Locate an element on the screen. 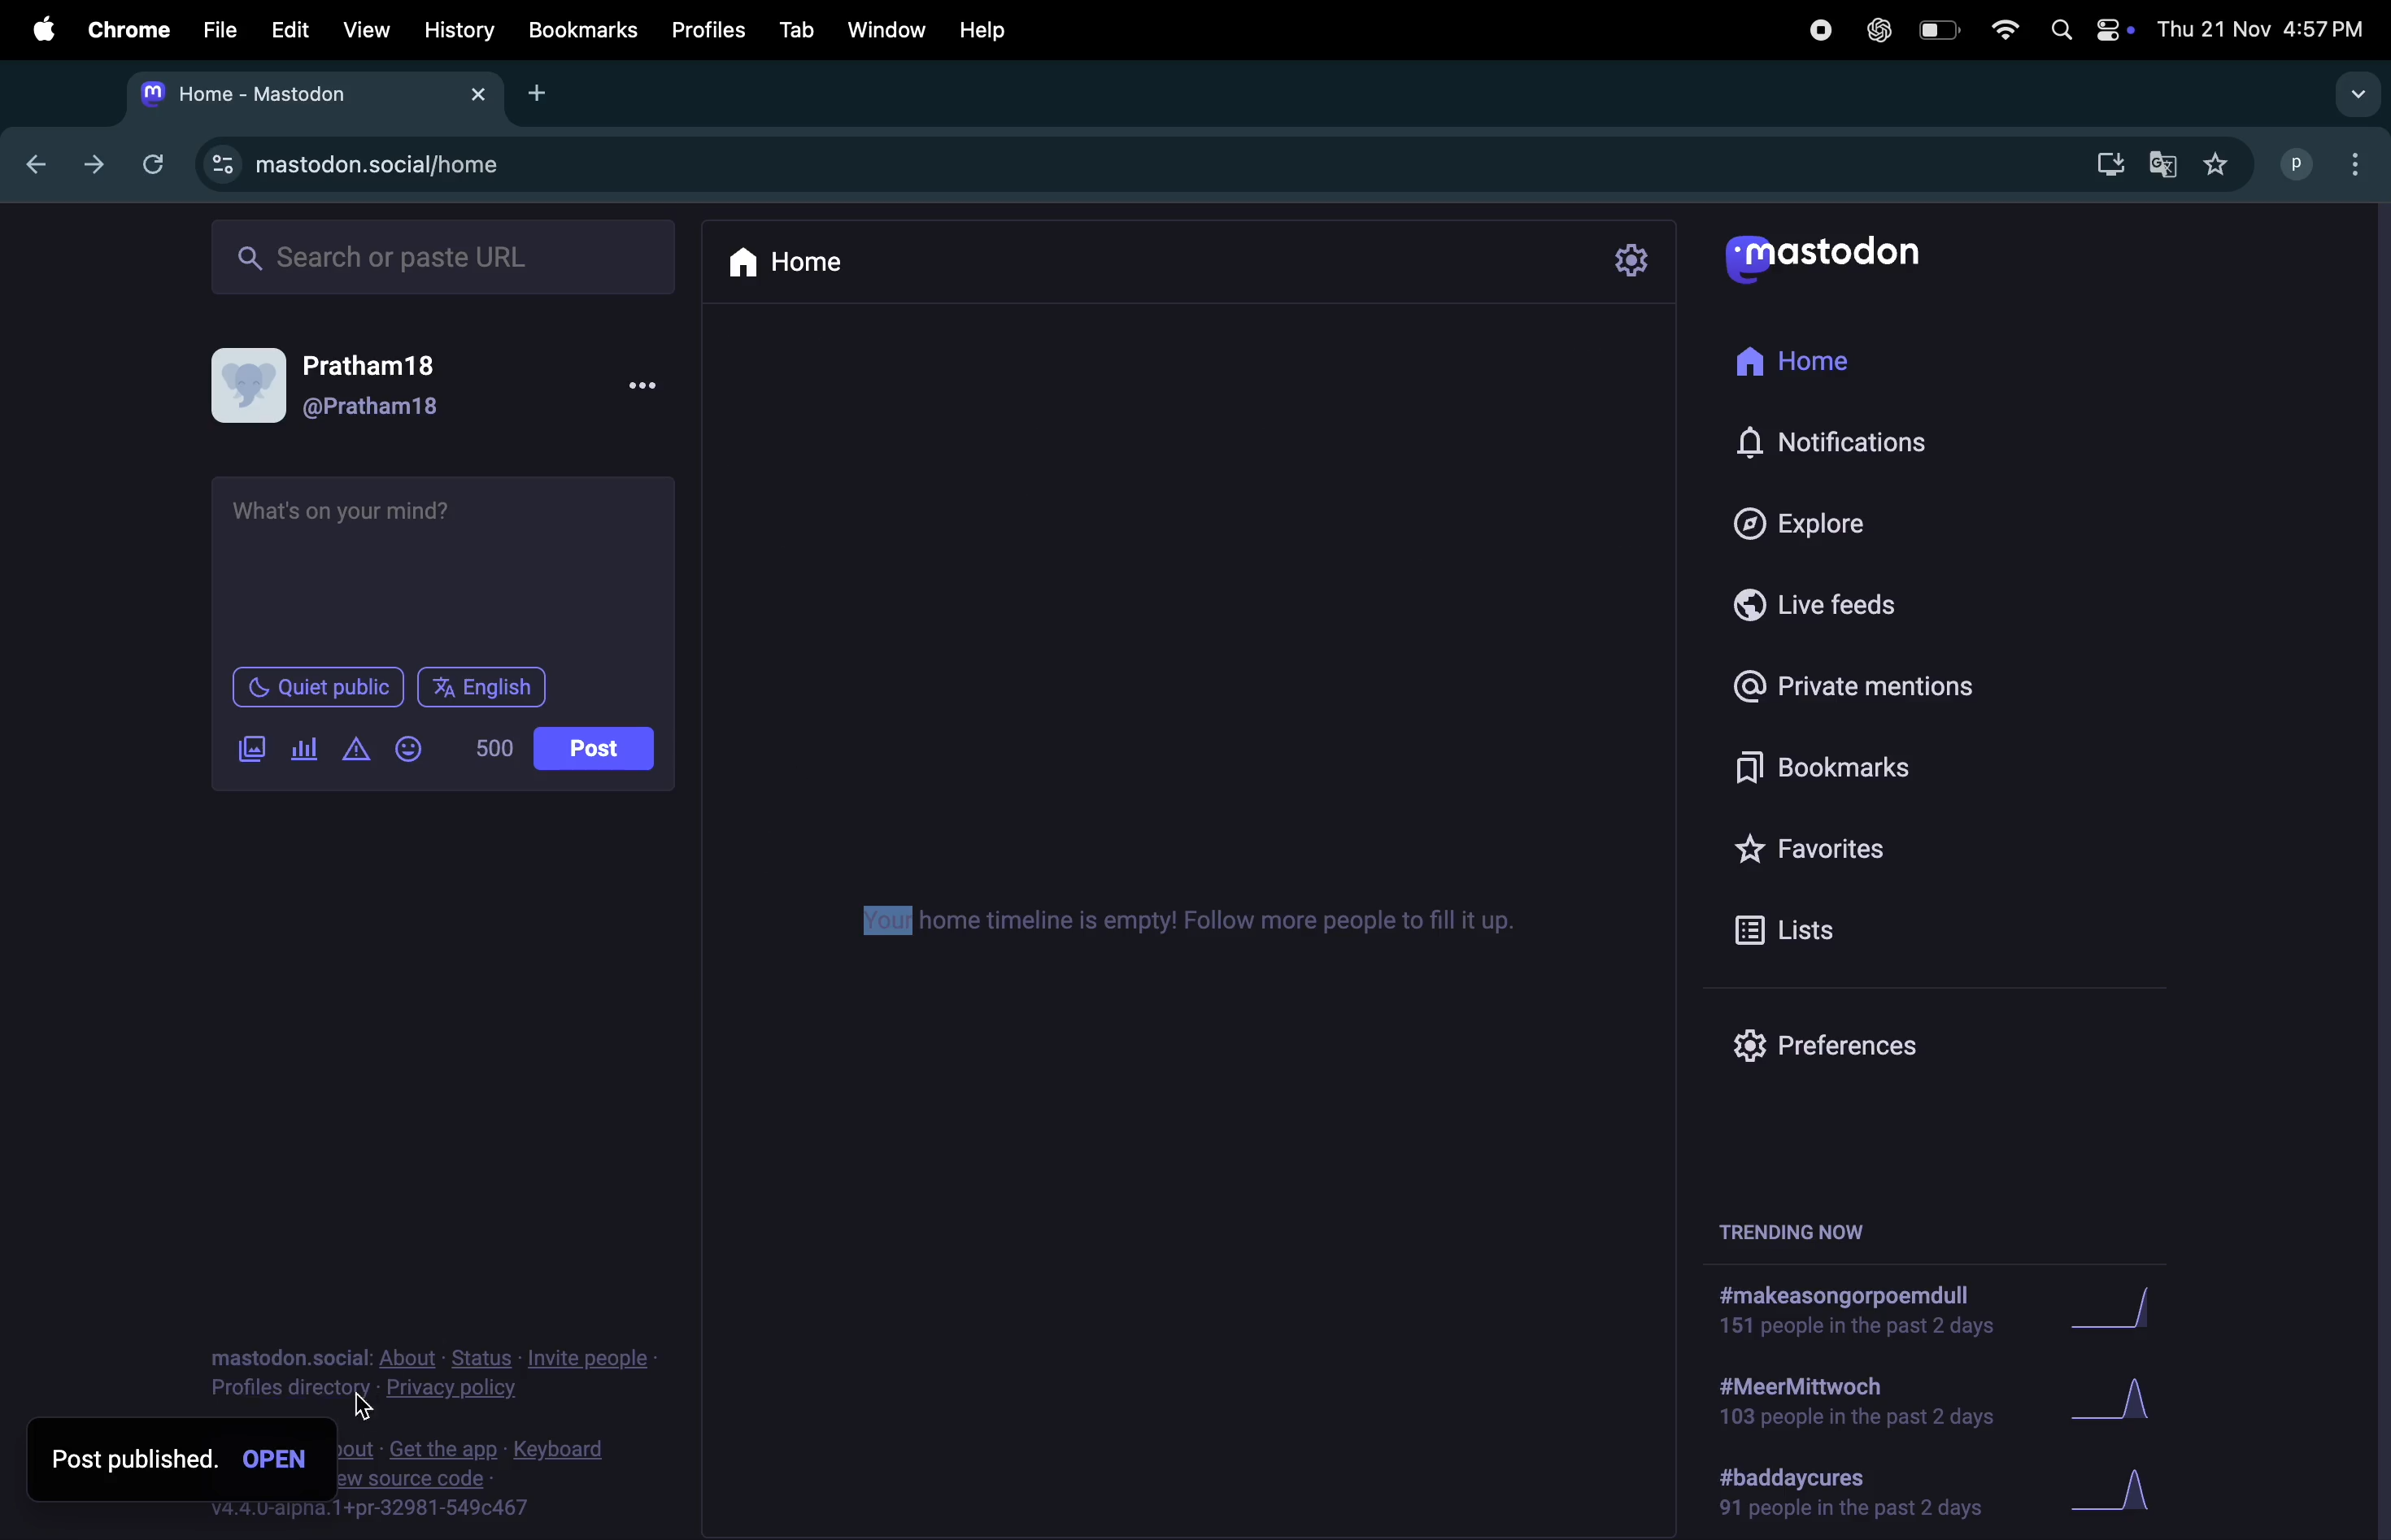 This screenshot has height=1540, width=2391. record is located at coordinates (1818, 30).